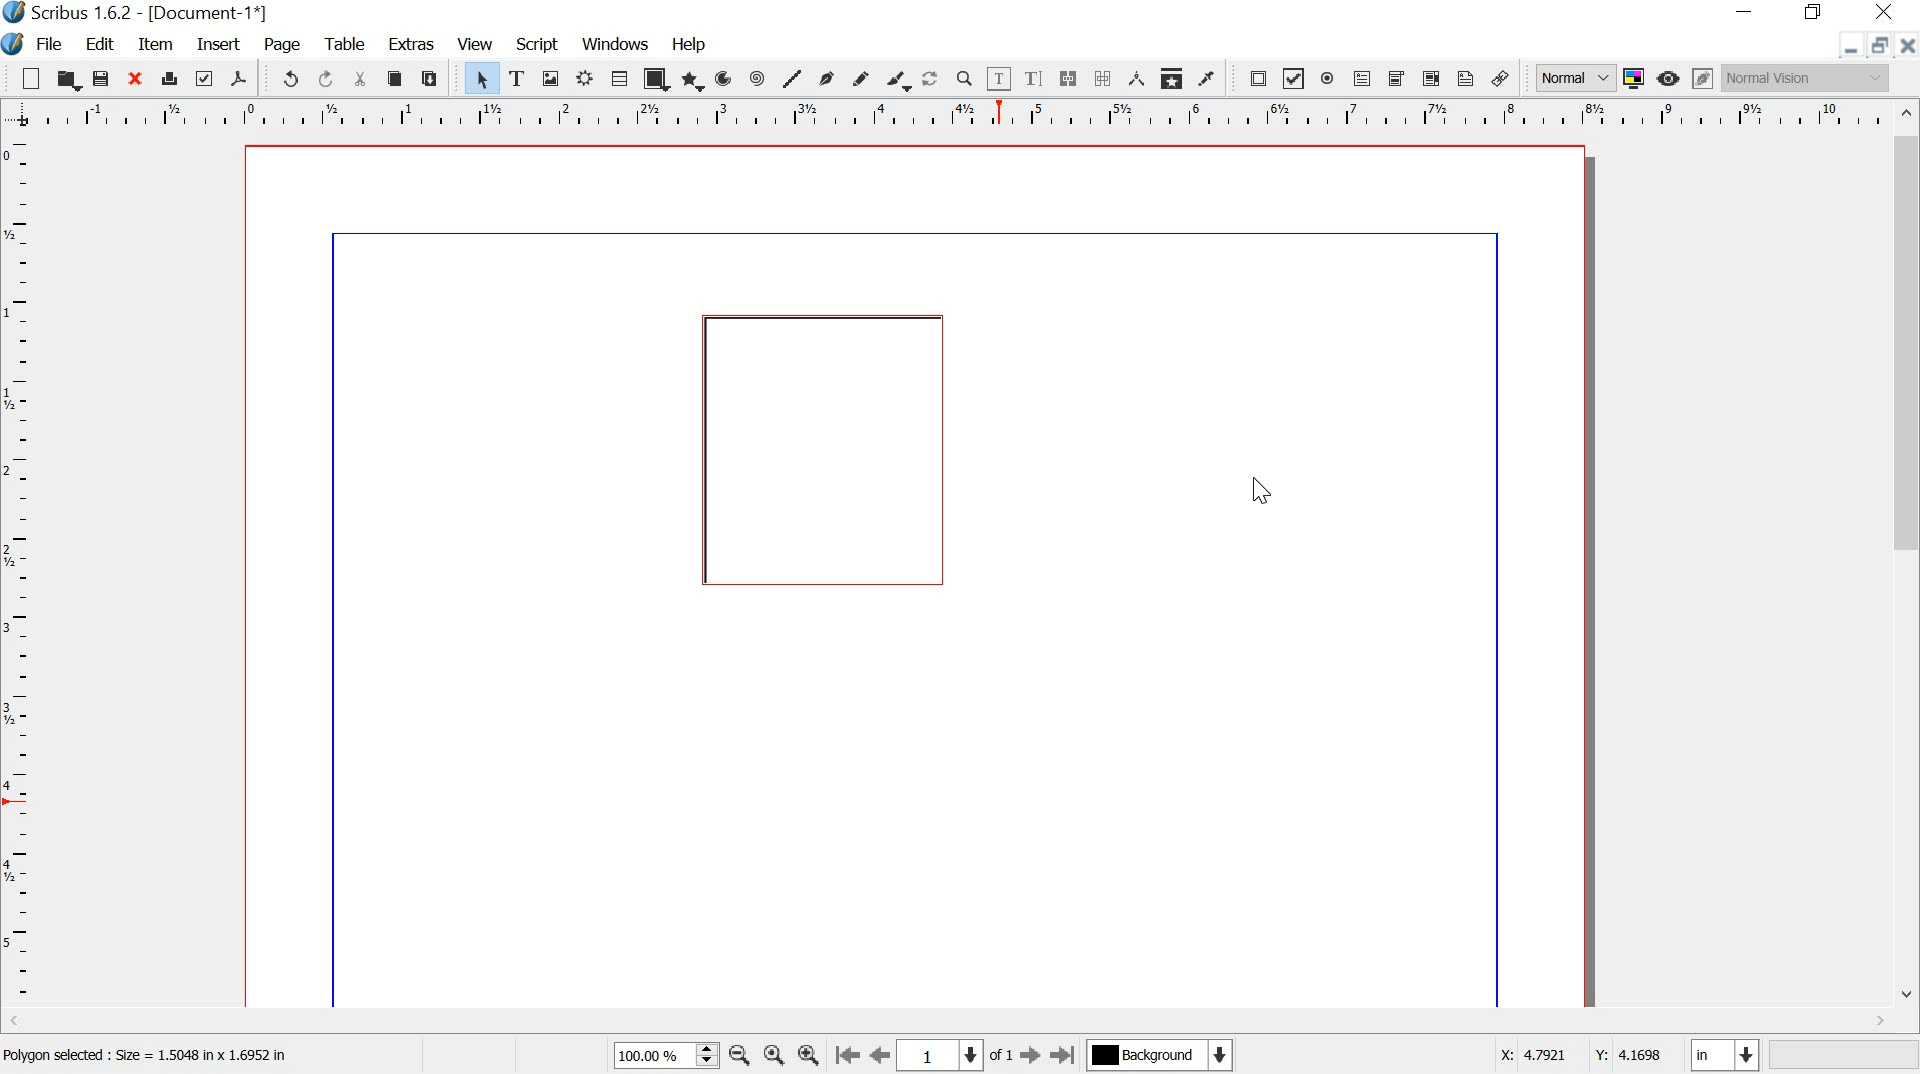 The image size is (1920, 1074). Describe the element at coordinates (1252, 80) in the screenshot. I see `pdf push button` at that location.